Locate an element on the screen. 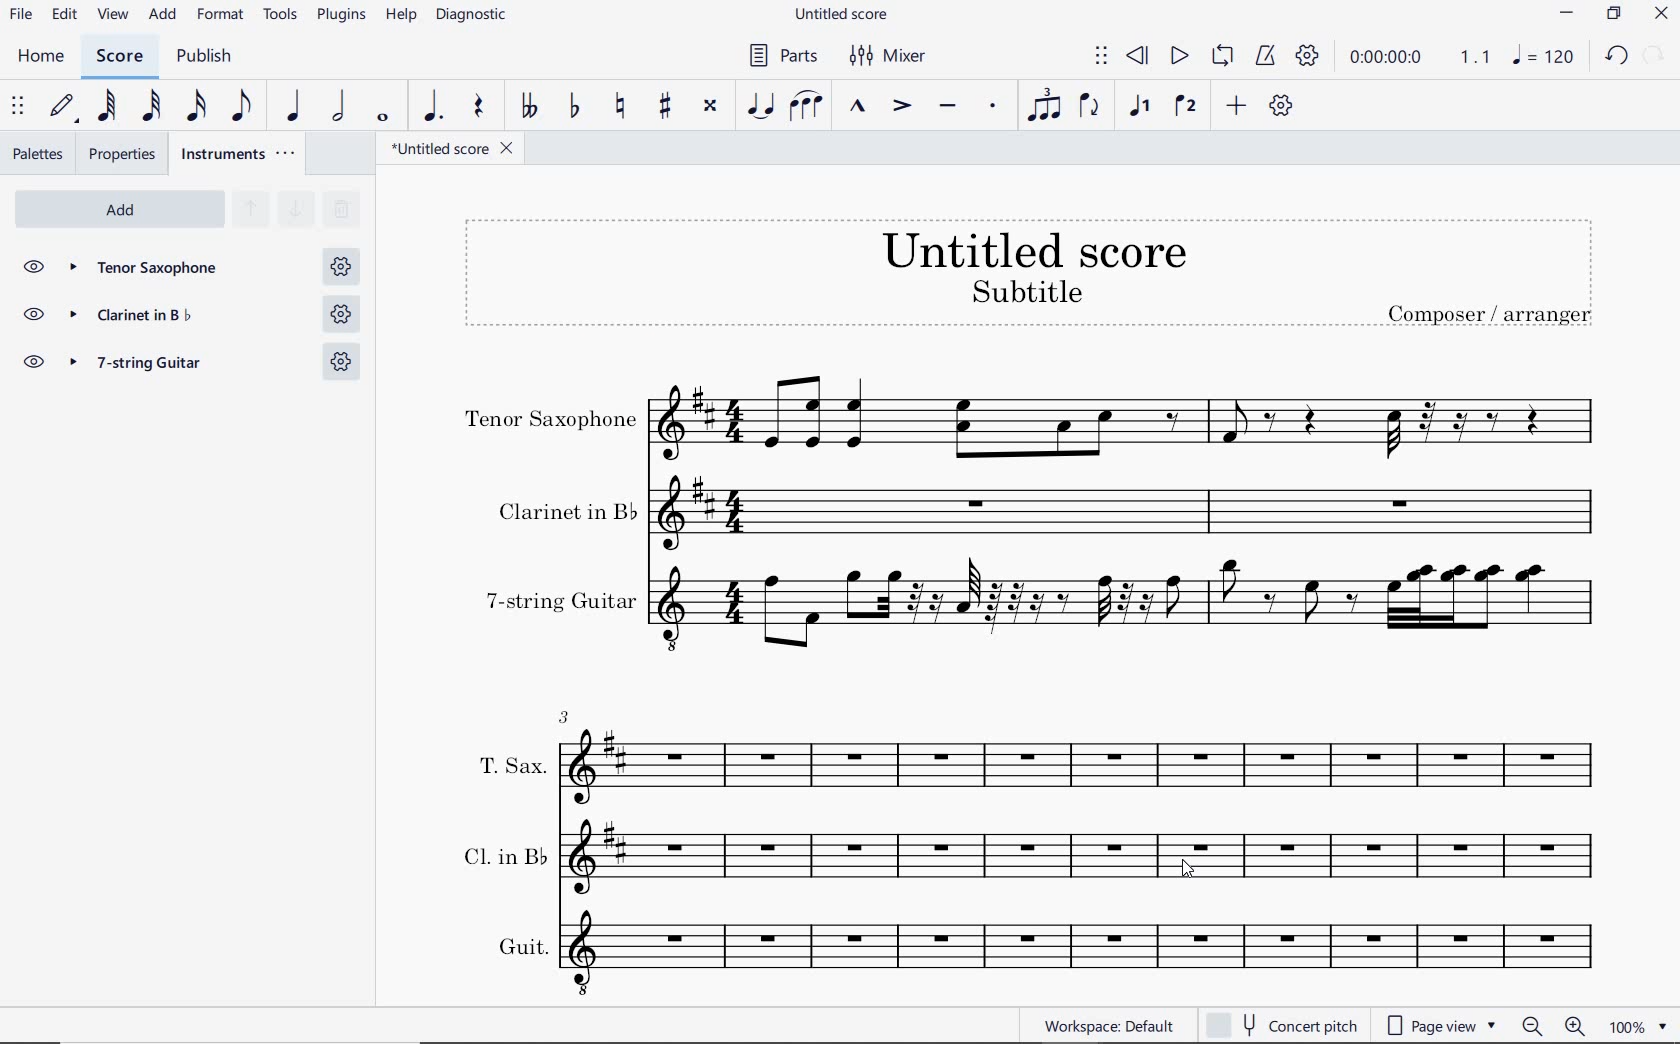 The height and width of the screenshot is (1044, 1680). METRONOME is located at coordinates (1264, 57).